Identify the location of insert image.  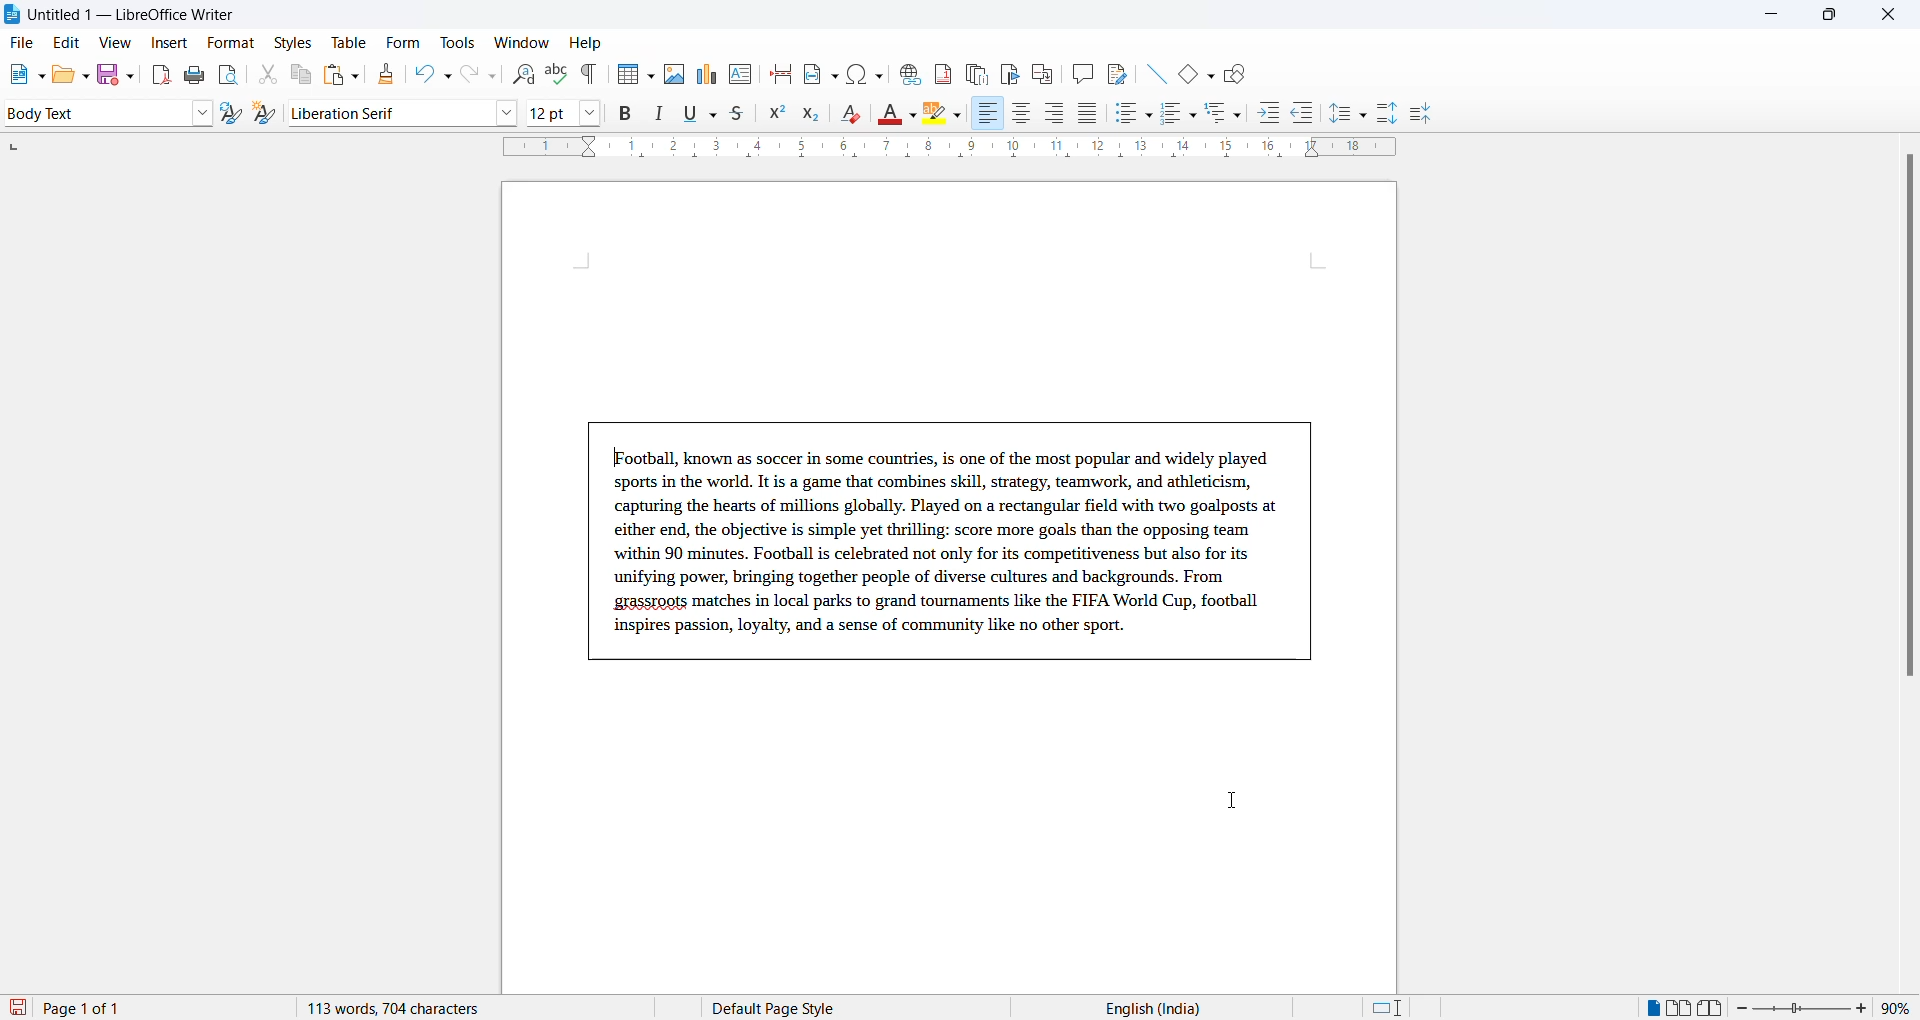
(631, 76).